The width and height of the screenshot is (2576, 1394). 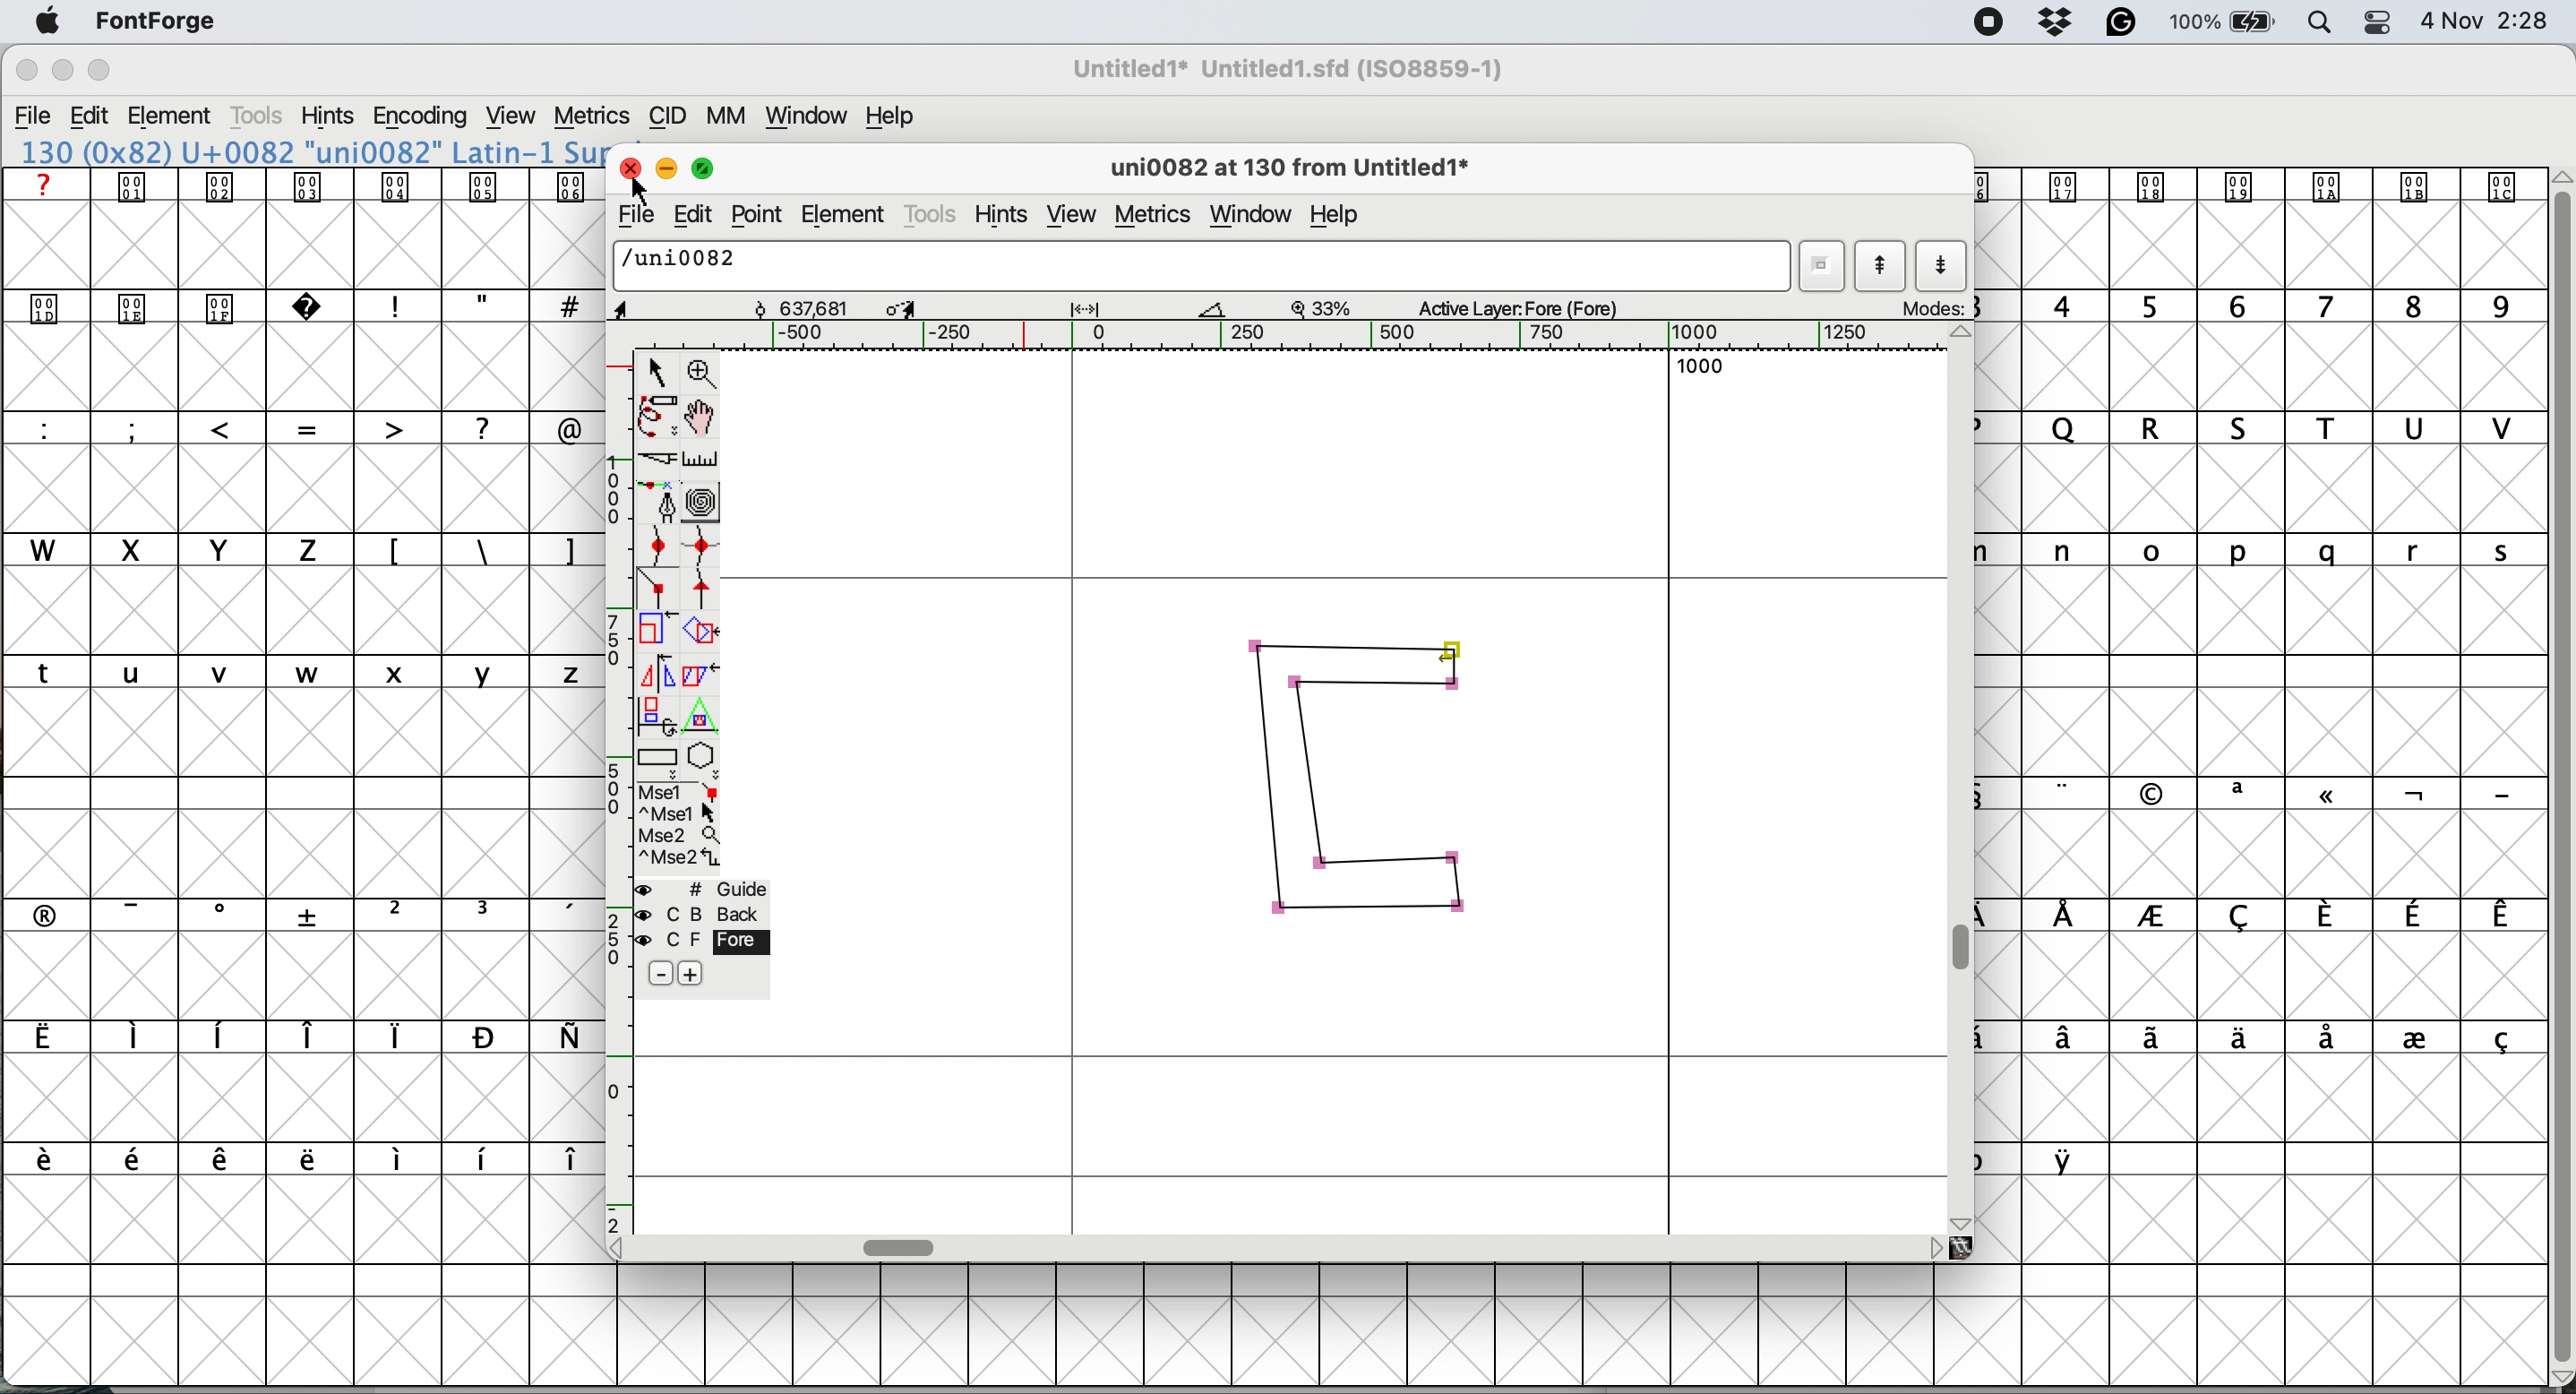 What do you see at coordinates (702, 546) in the screenshot?
I see `add a curve point horizontal or vertical` at bounding box center [702, 546].